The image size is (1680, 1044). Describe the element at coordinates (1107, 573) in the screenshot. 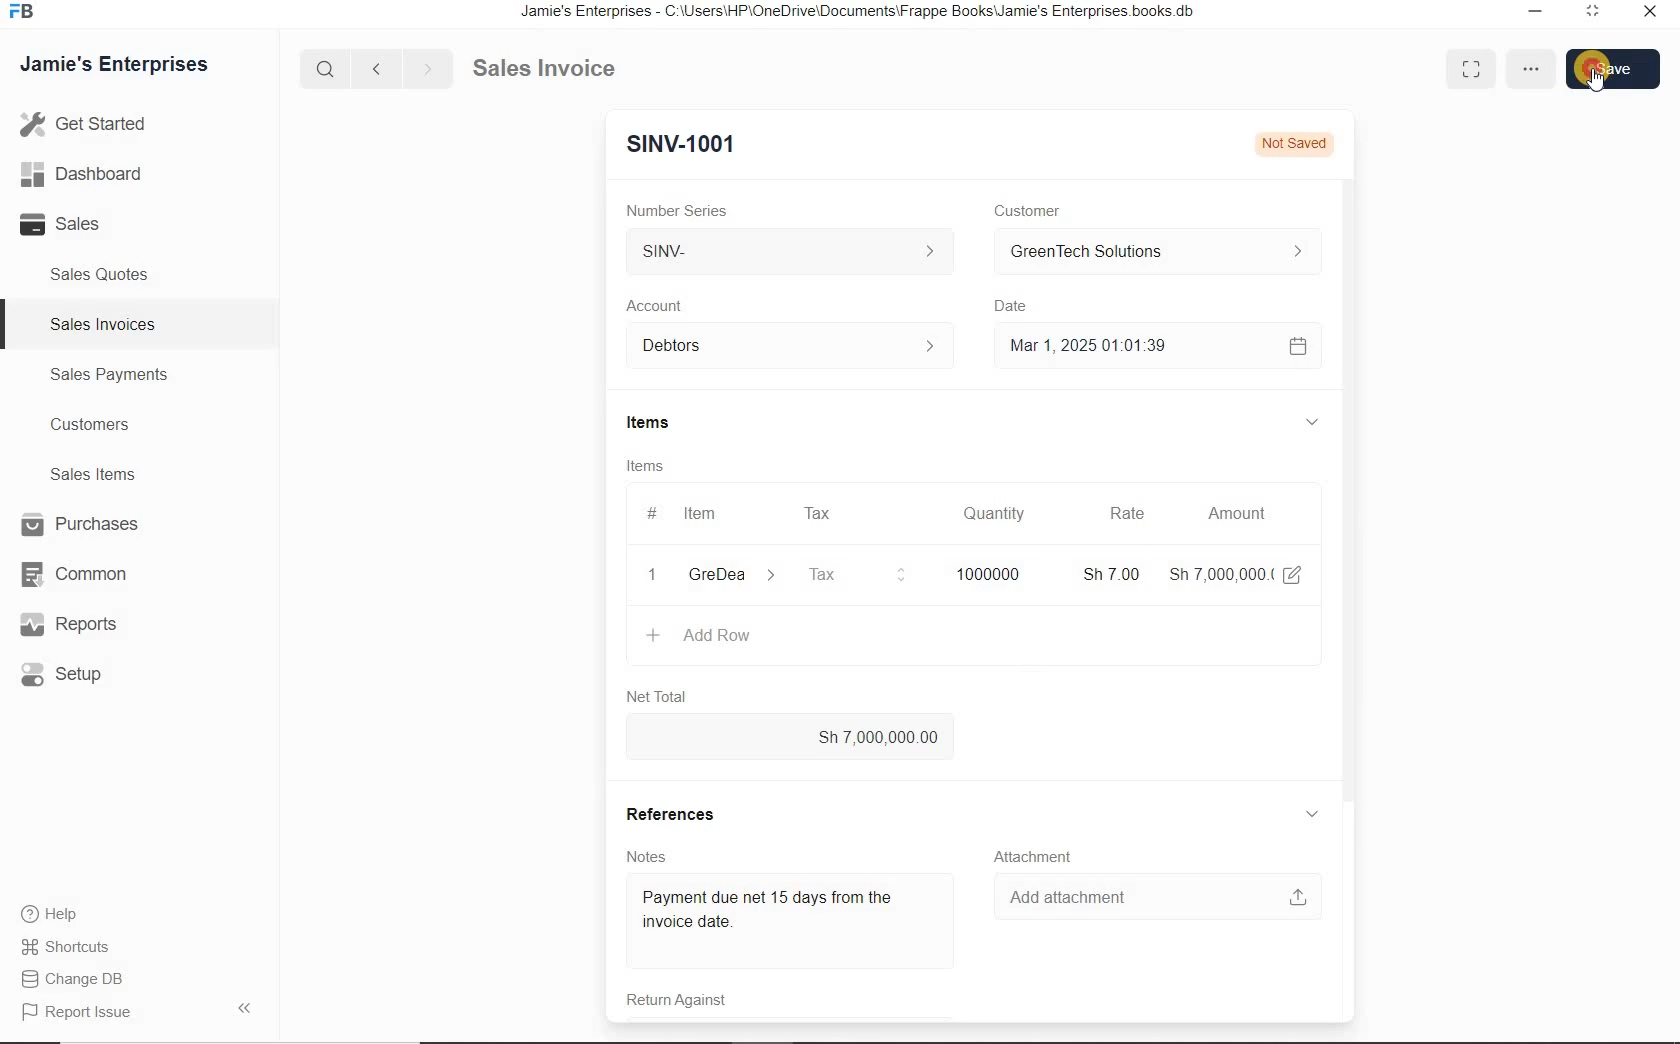

I see `Sh 7.00` at that location.